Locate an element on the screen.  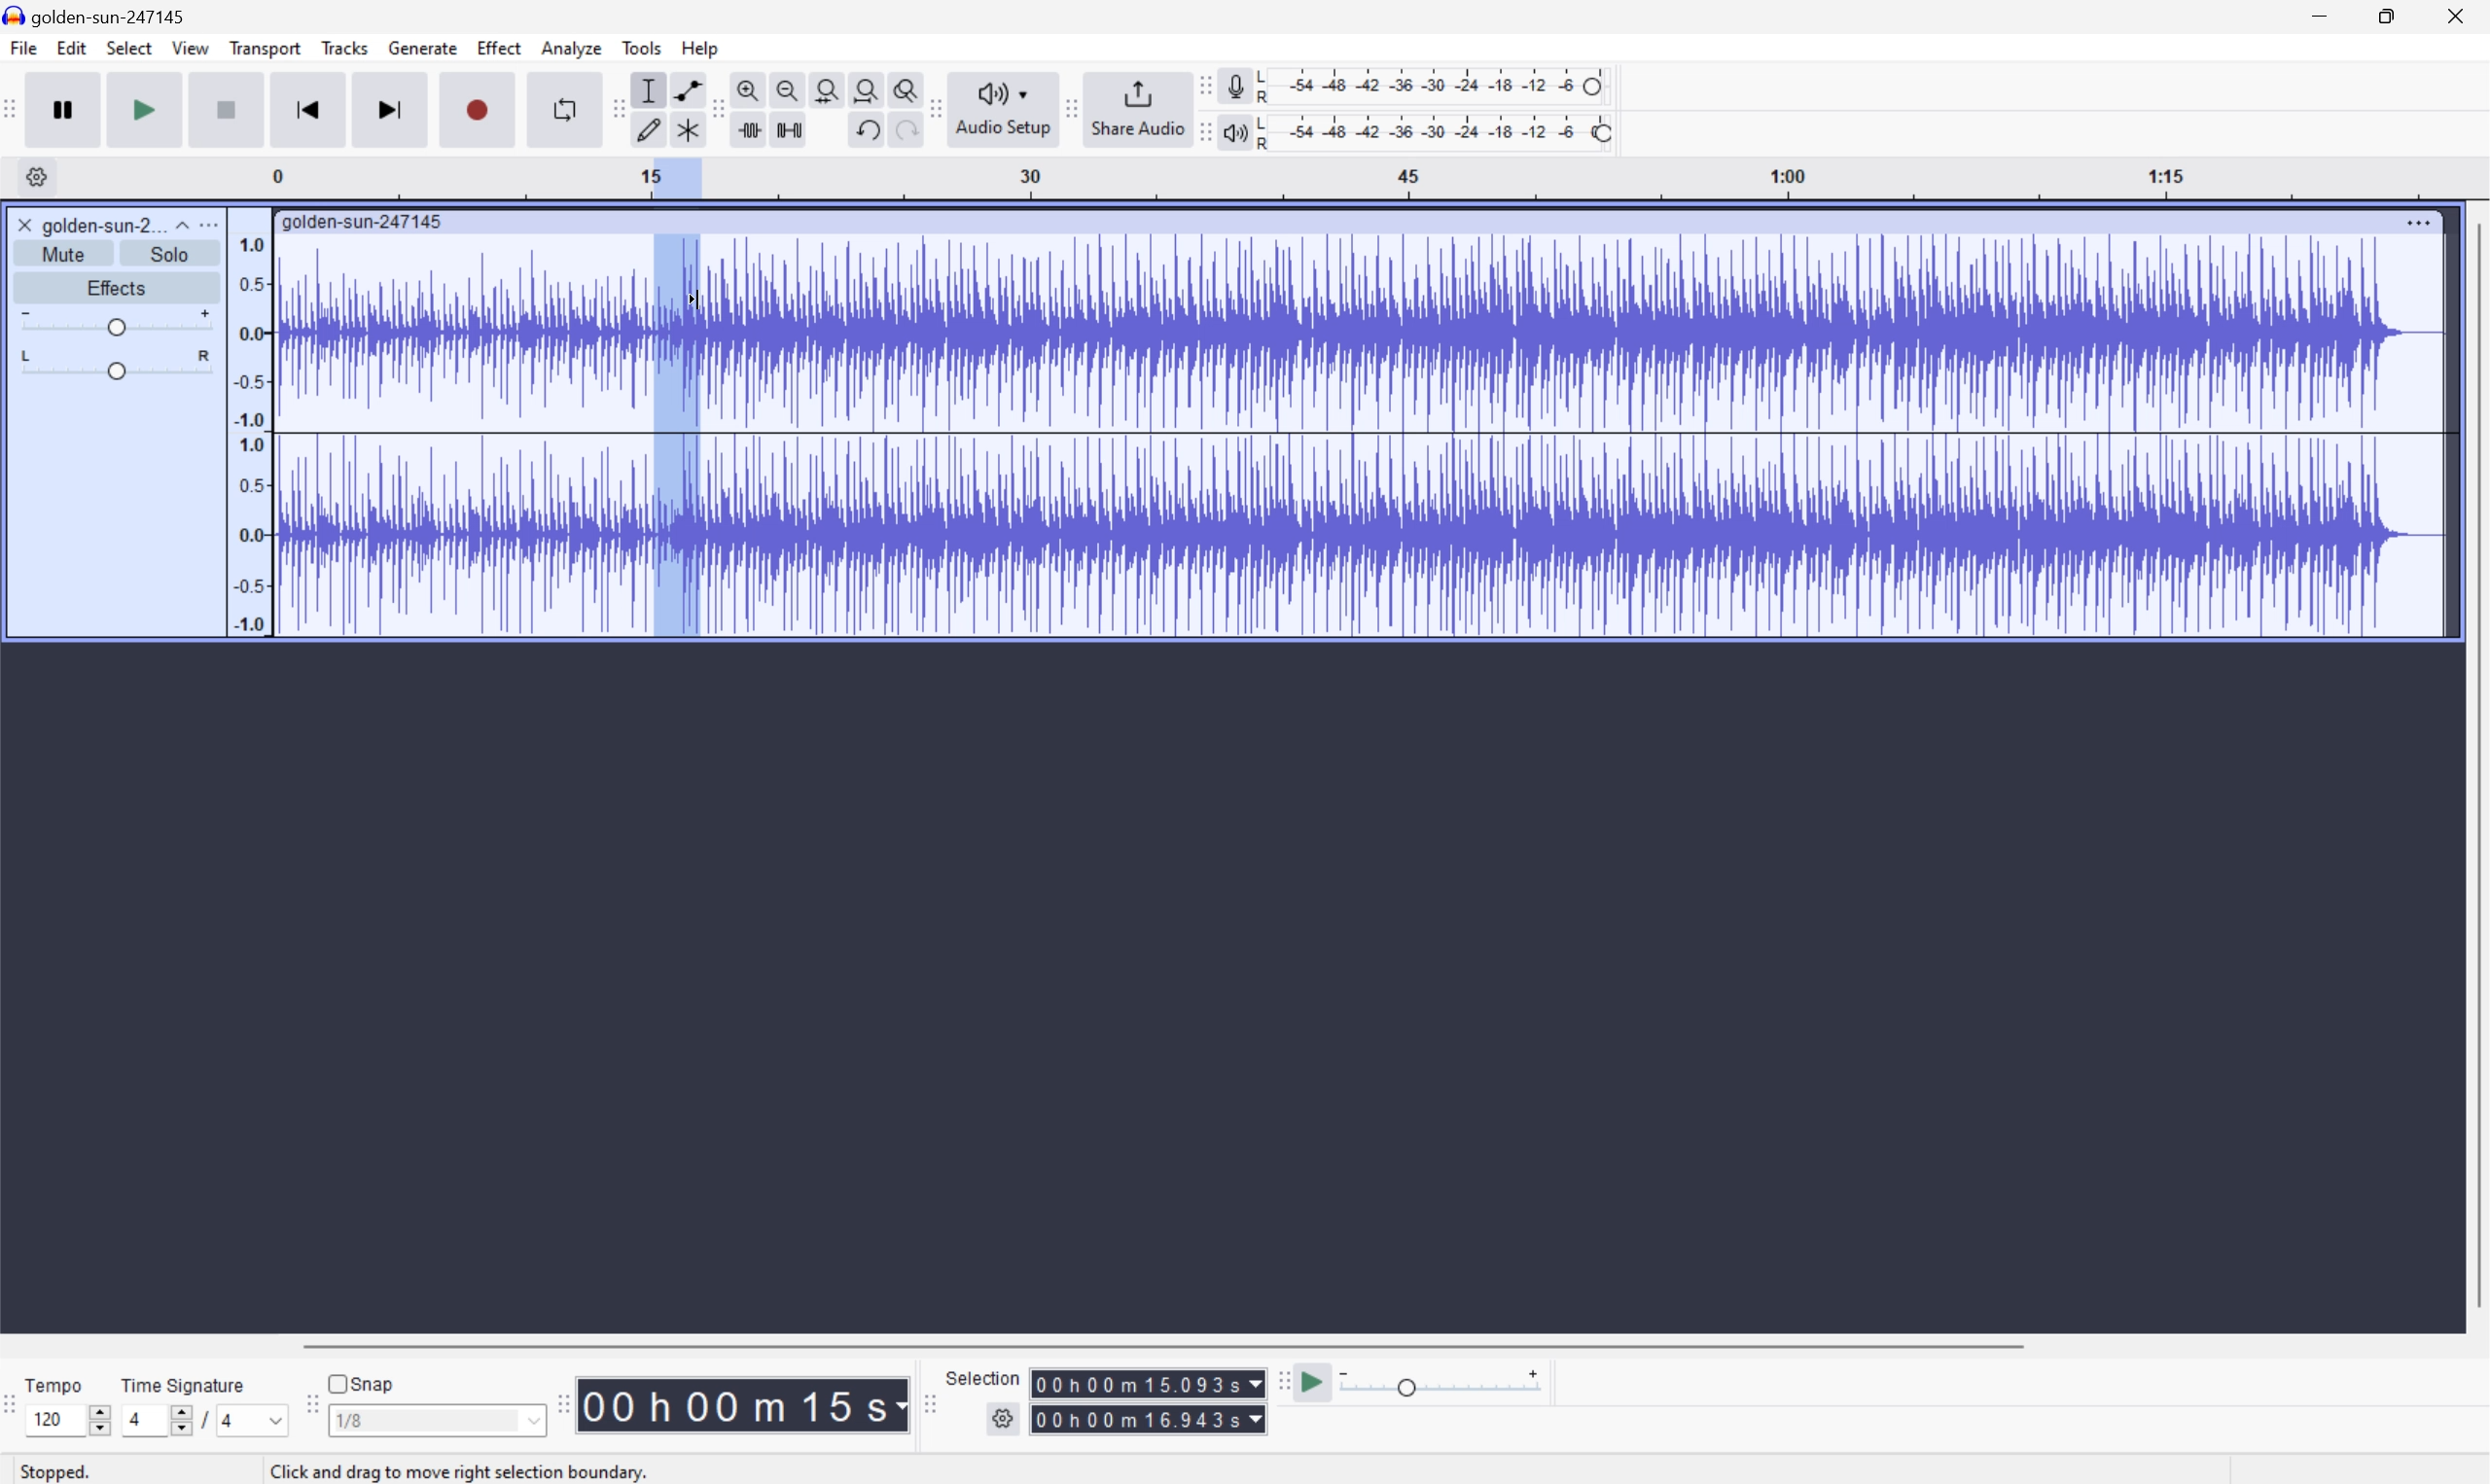
Audacity Snapping toolbar is located at coordinates (307, 1411).